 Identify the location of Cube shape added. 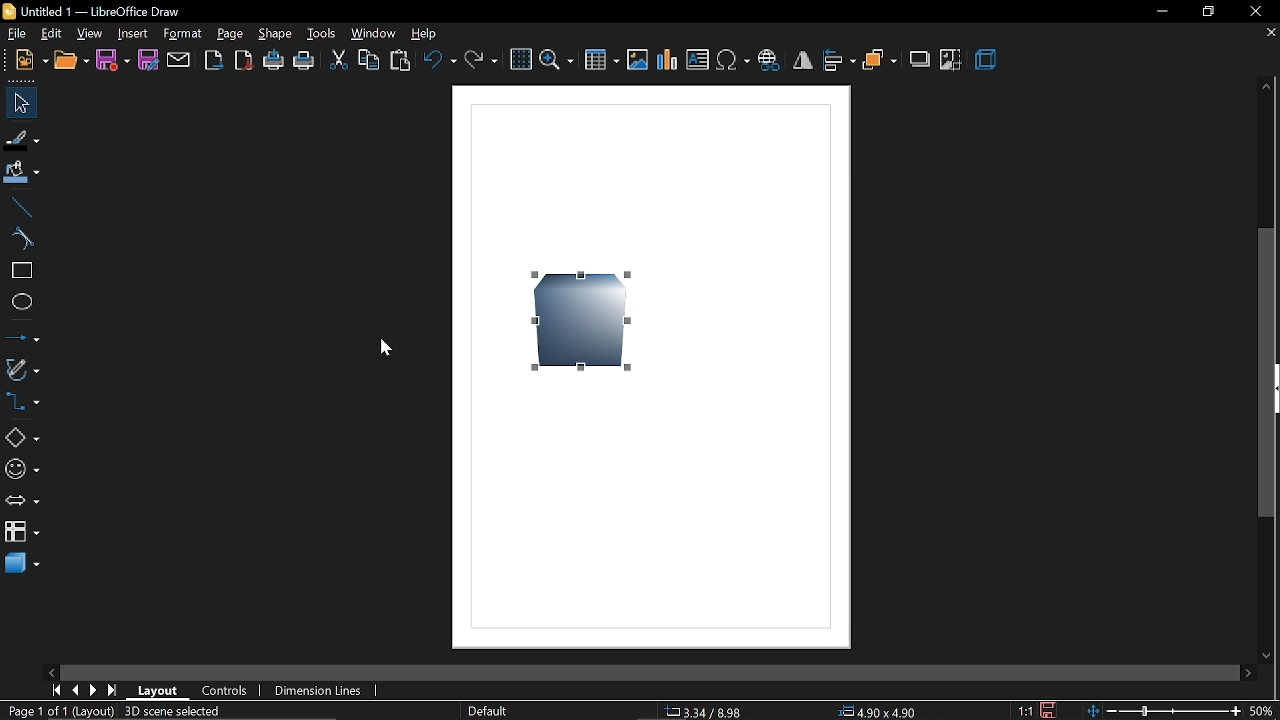
(583, 318).